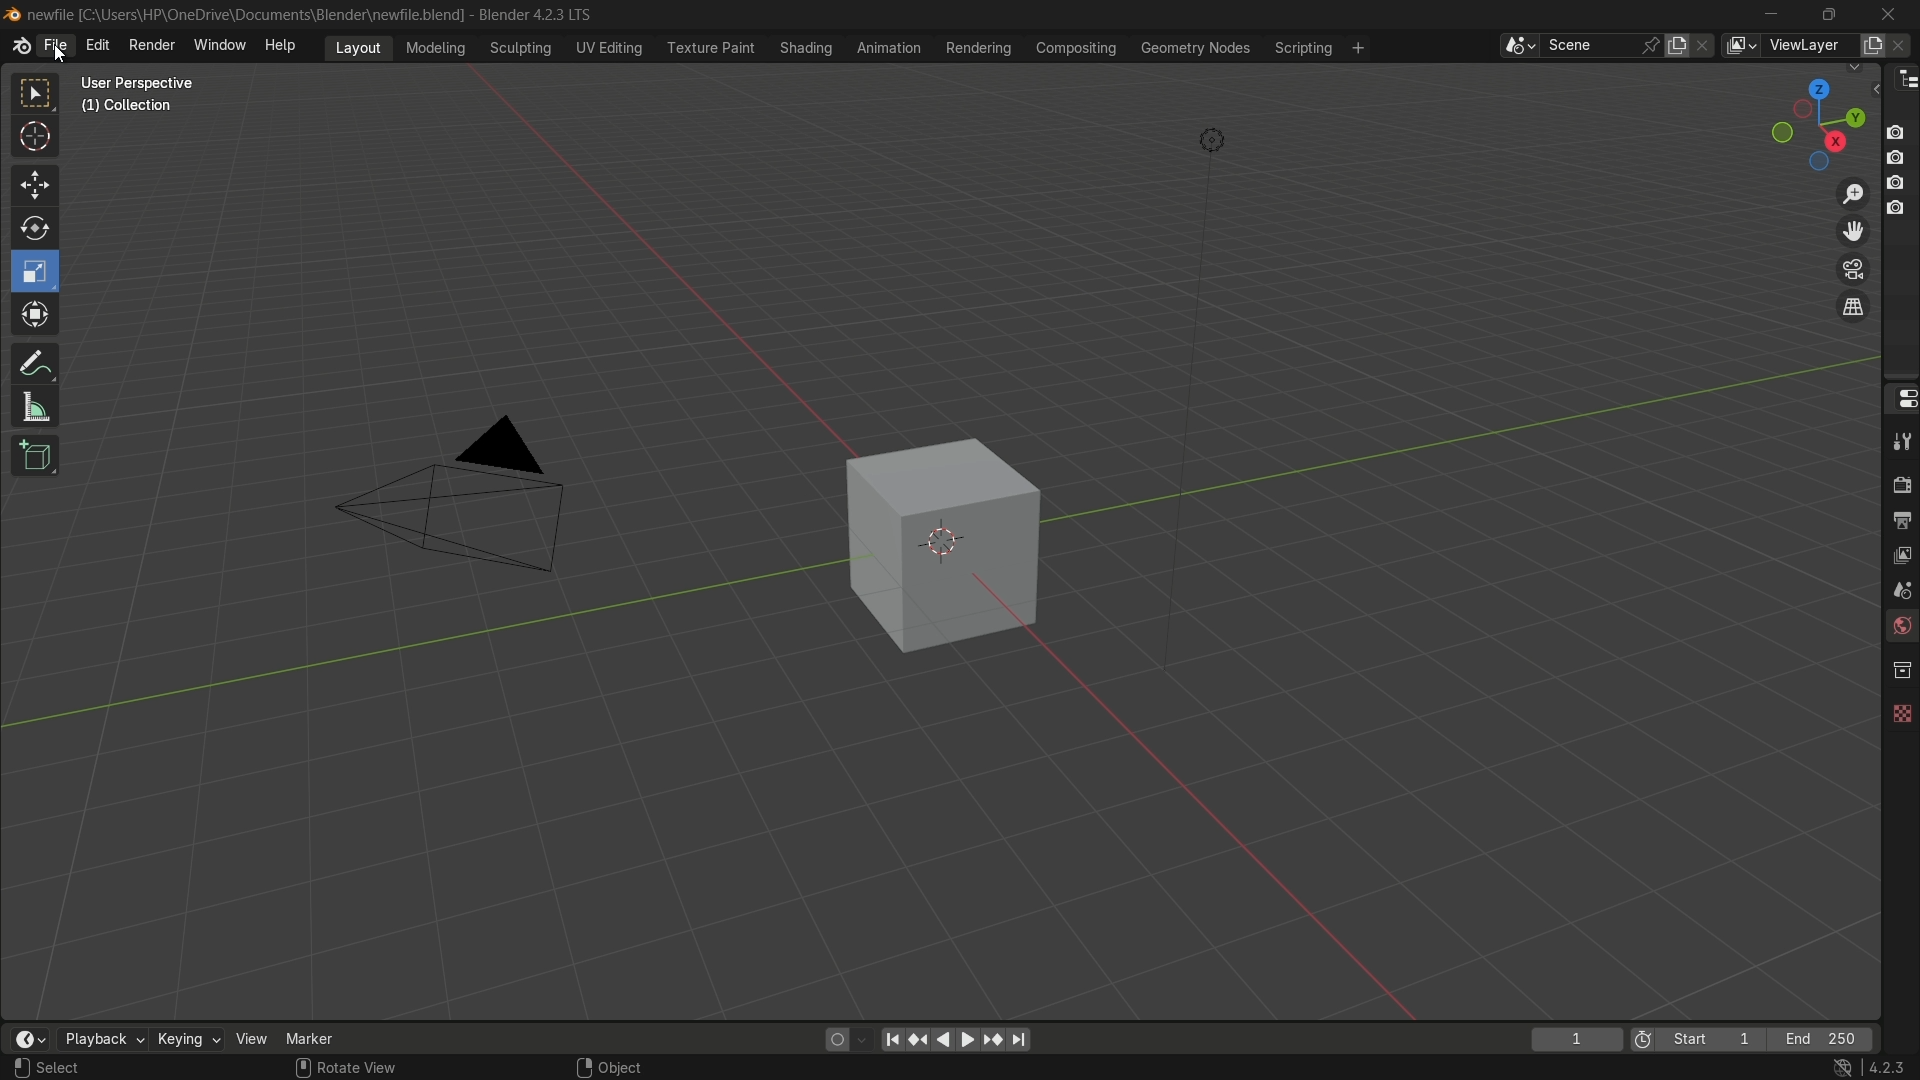  What do you see at coordinates (12, 13) in the screenshot?
I see `Blend` at bounding box center [12, 13].